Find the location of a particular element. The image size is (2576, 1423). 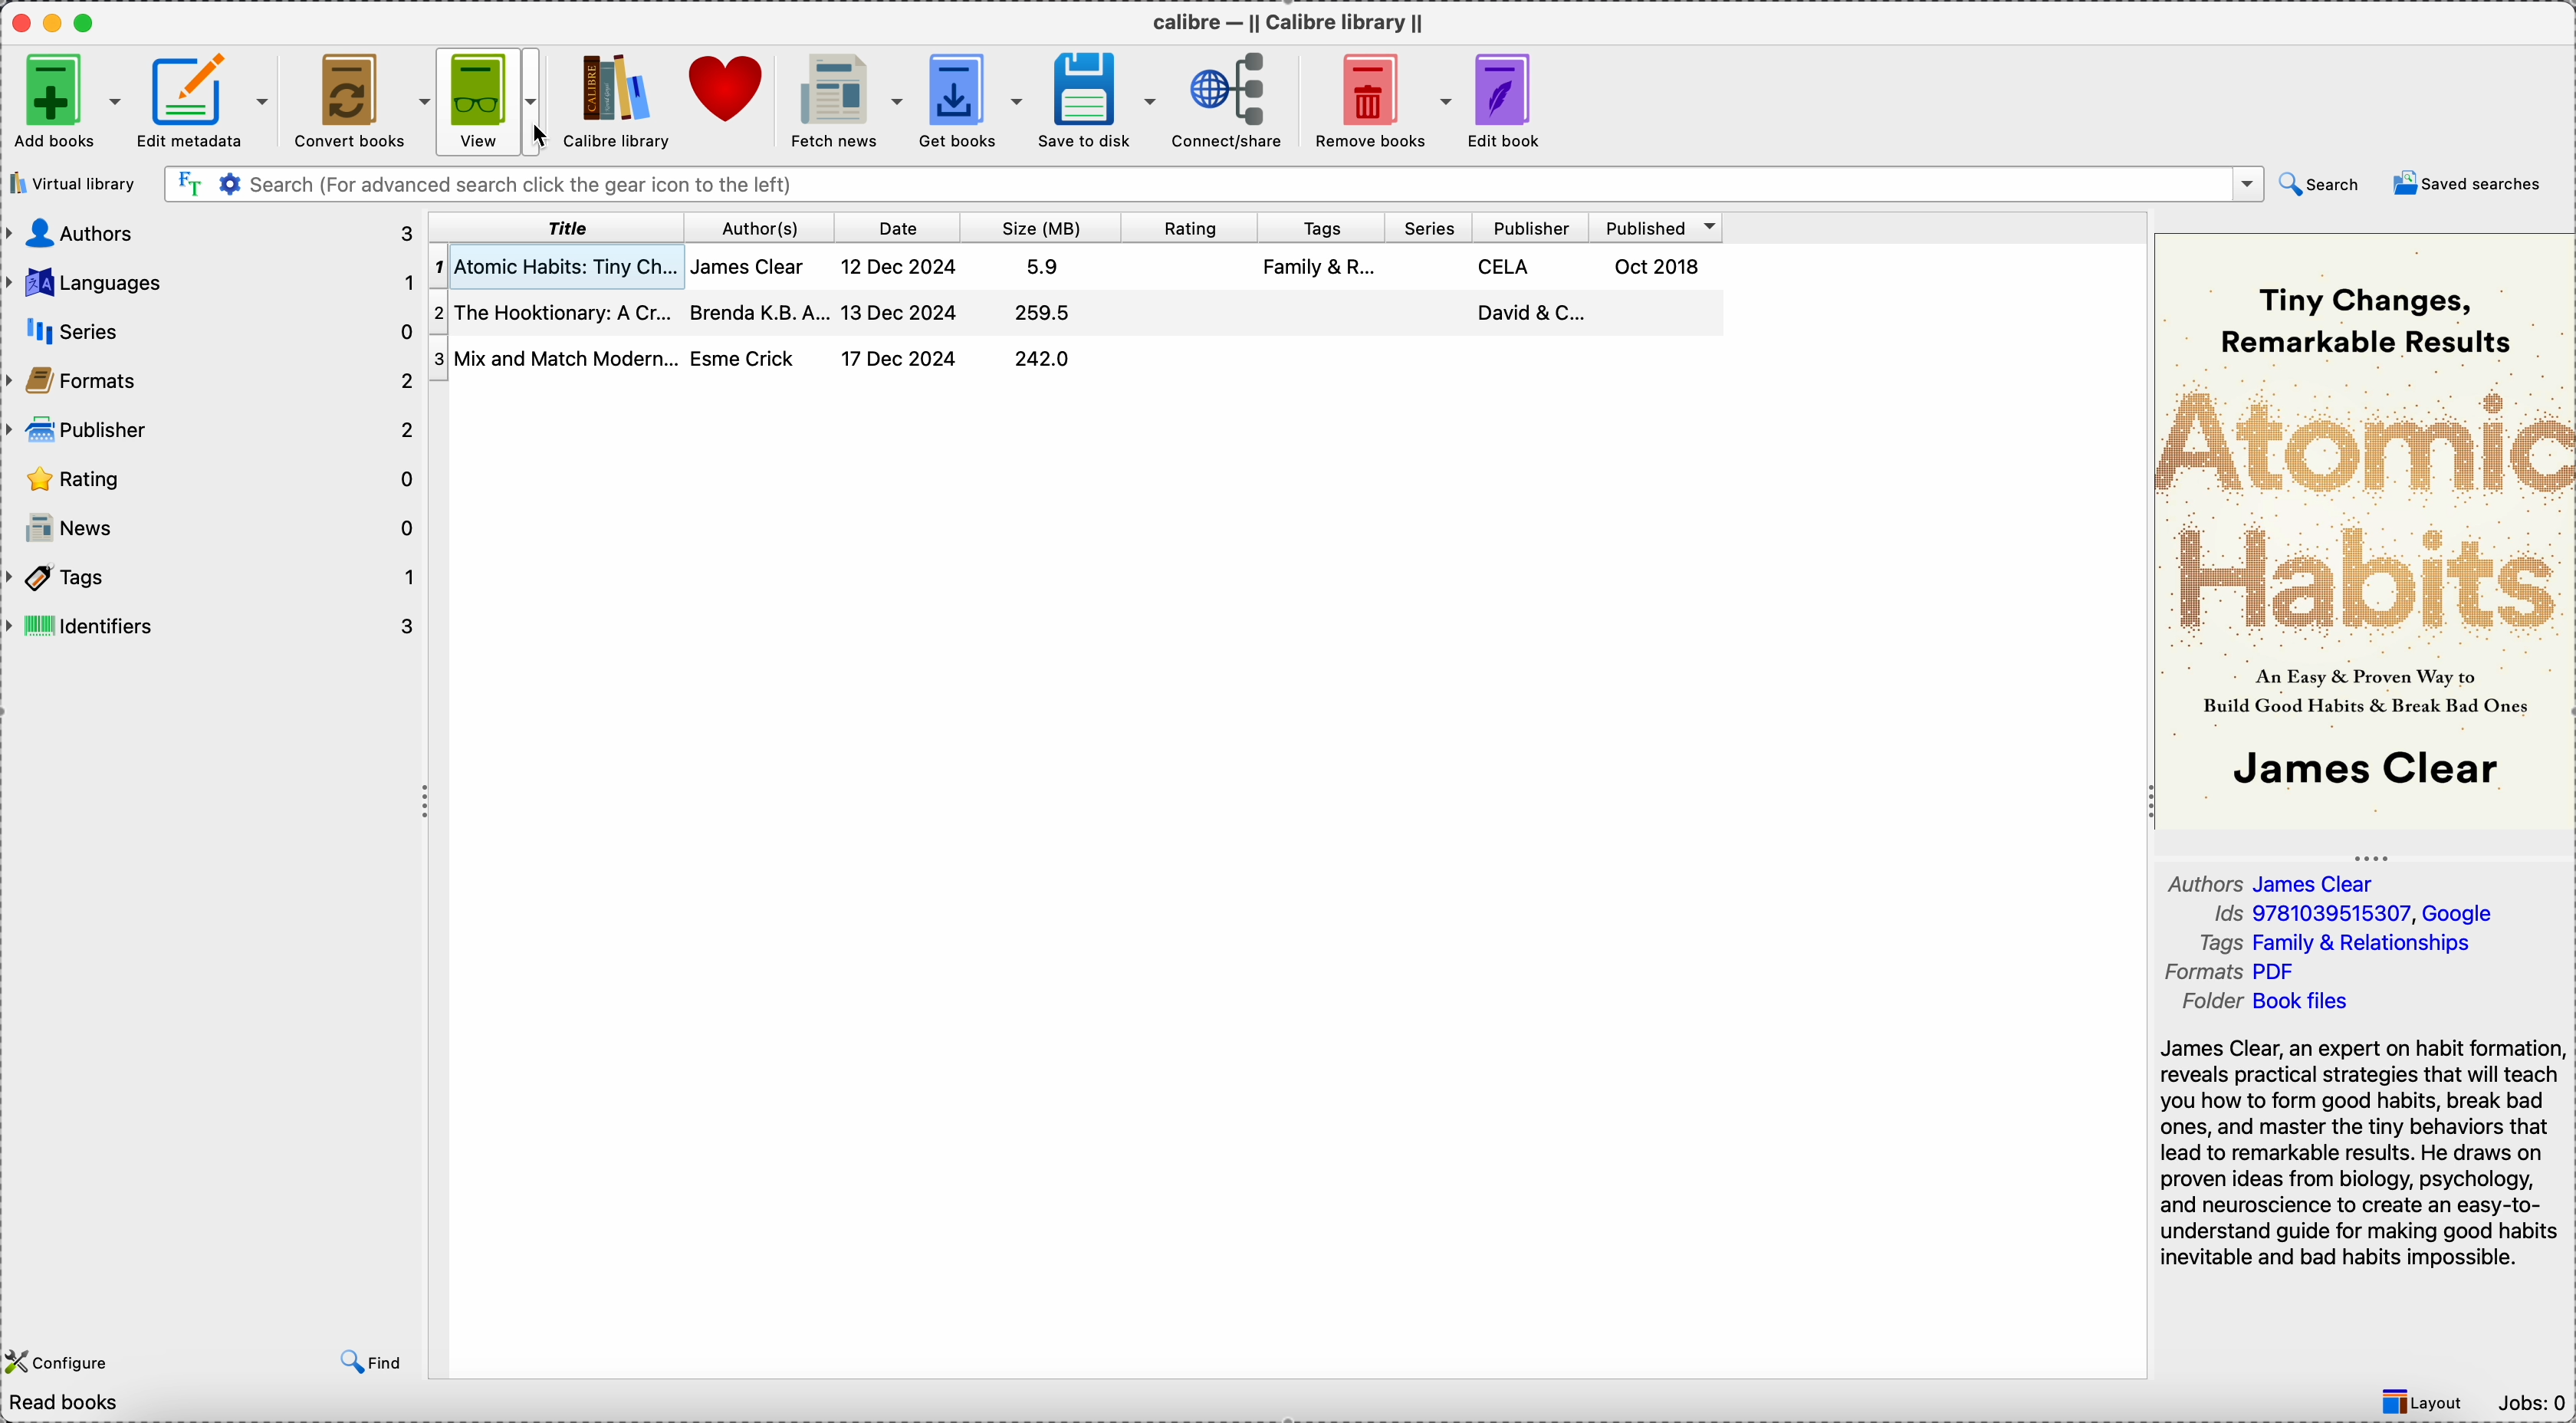

rating is located at coordinates (1194, 226).